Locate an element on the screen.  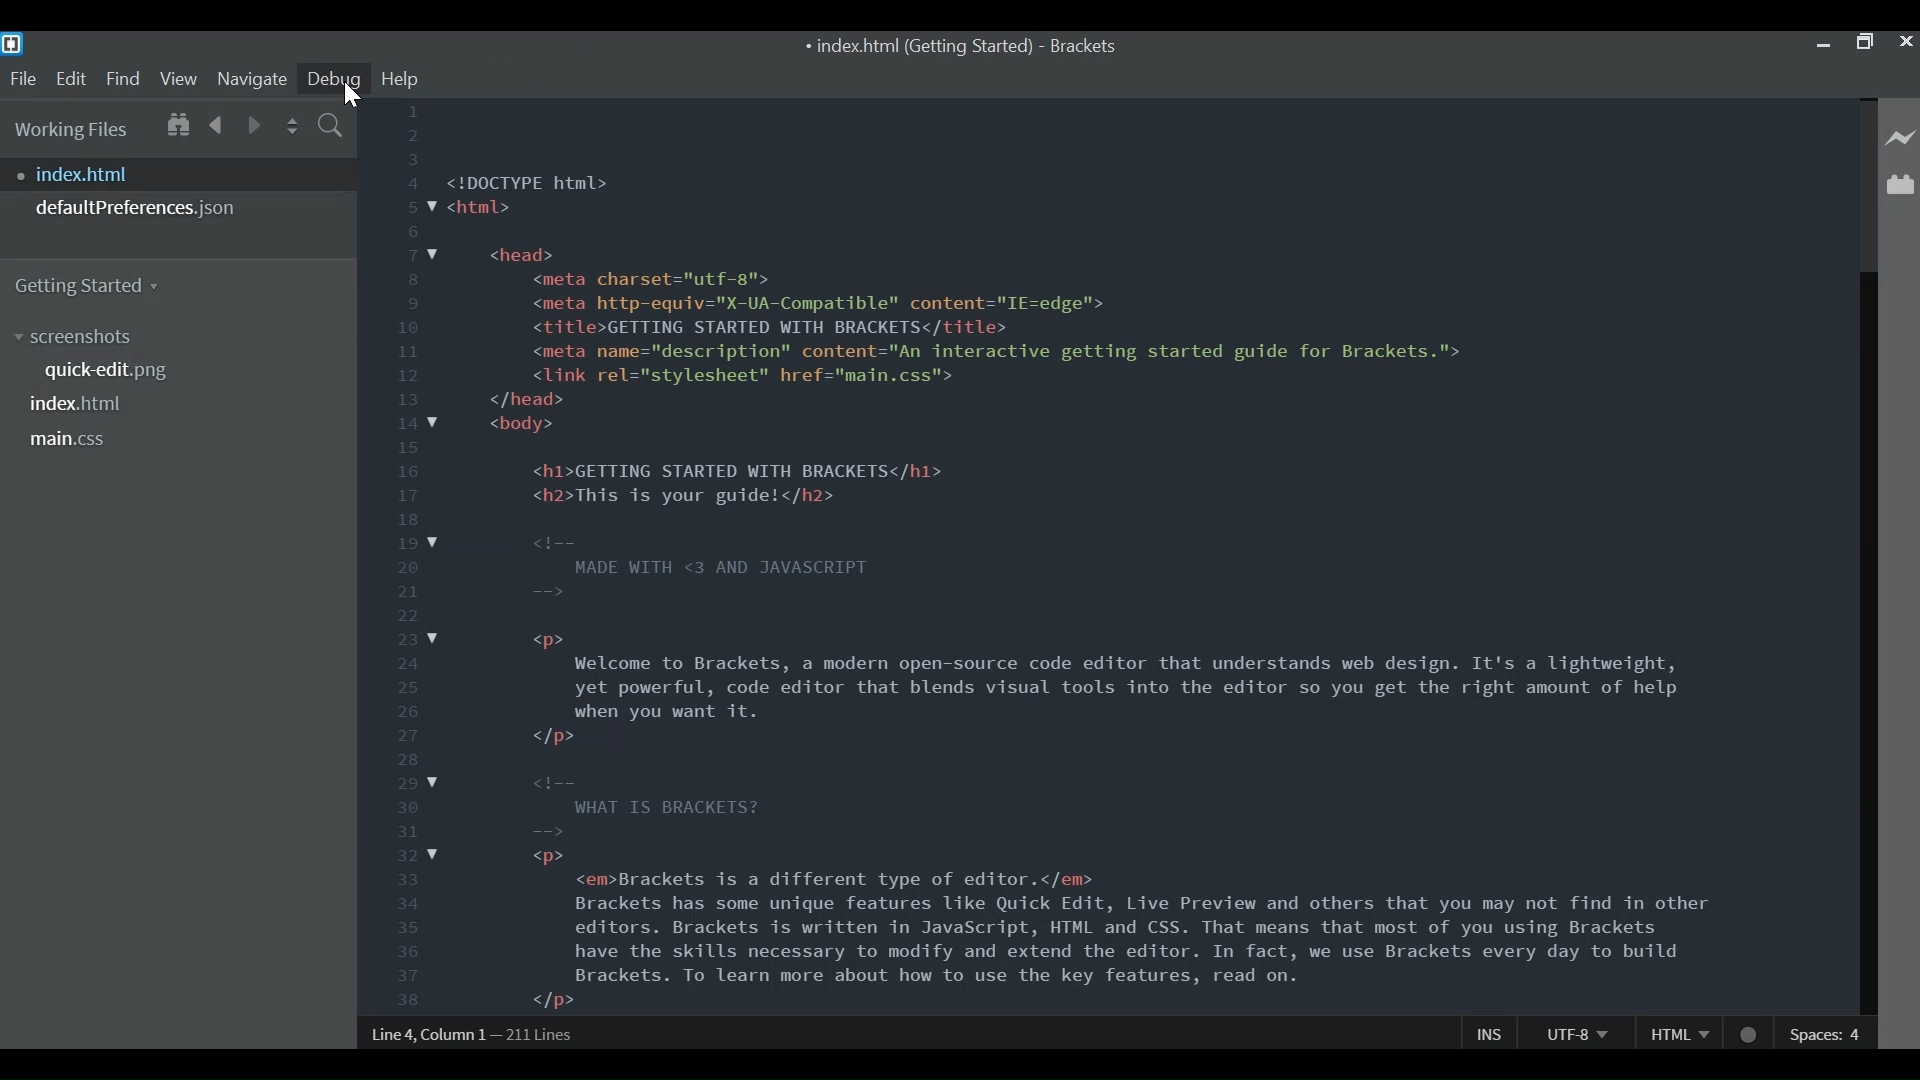
Restore is located at coordinates (1863, 43).